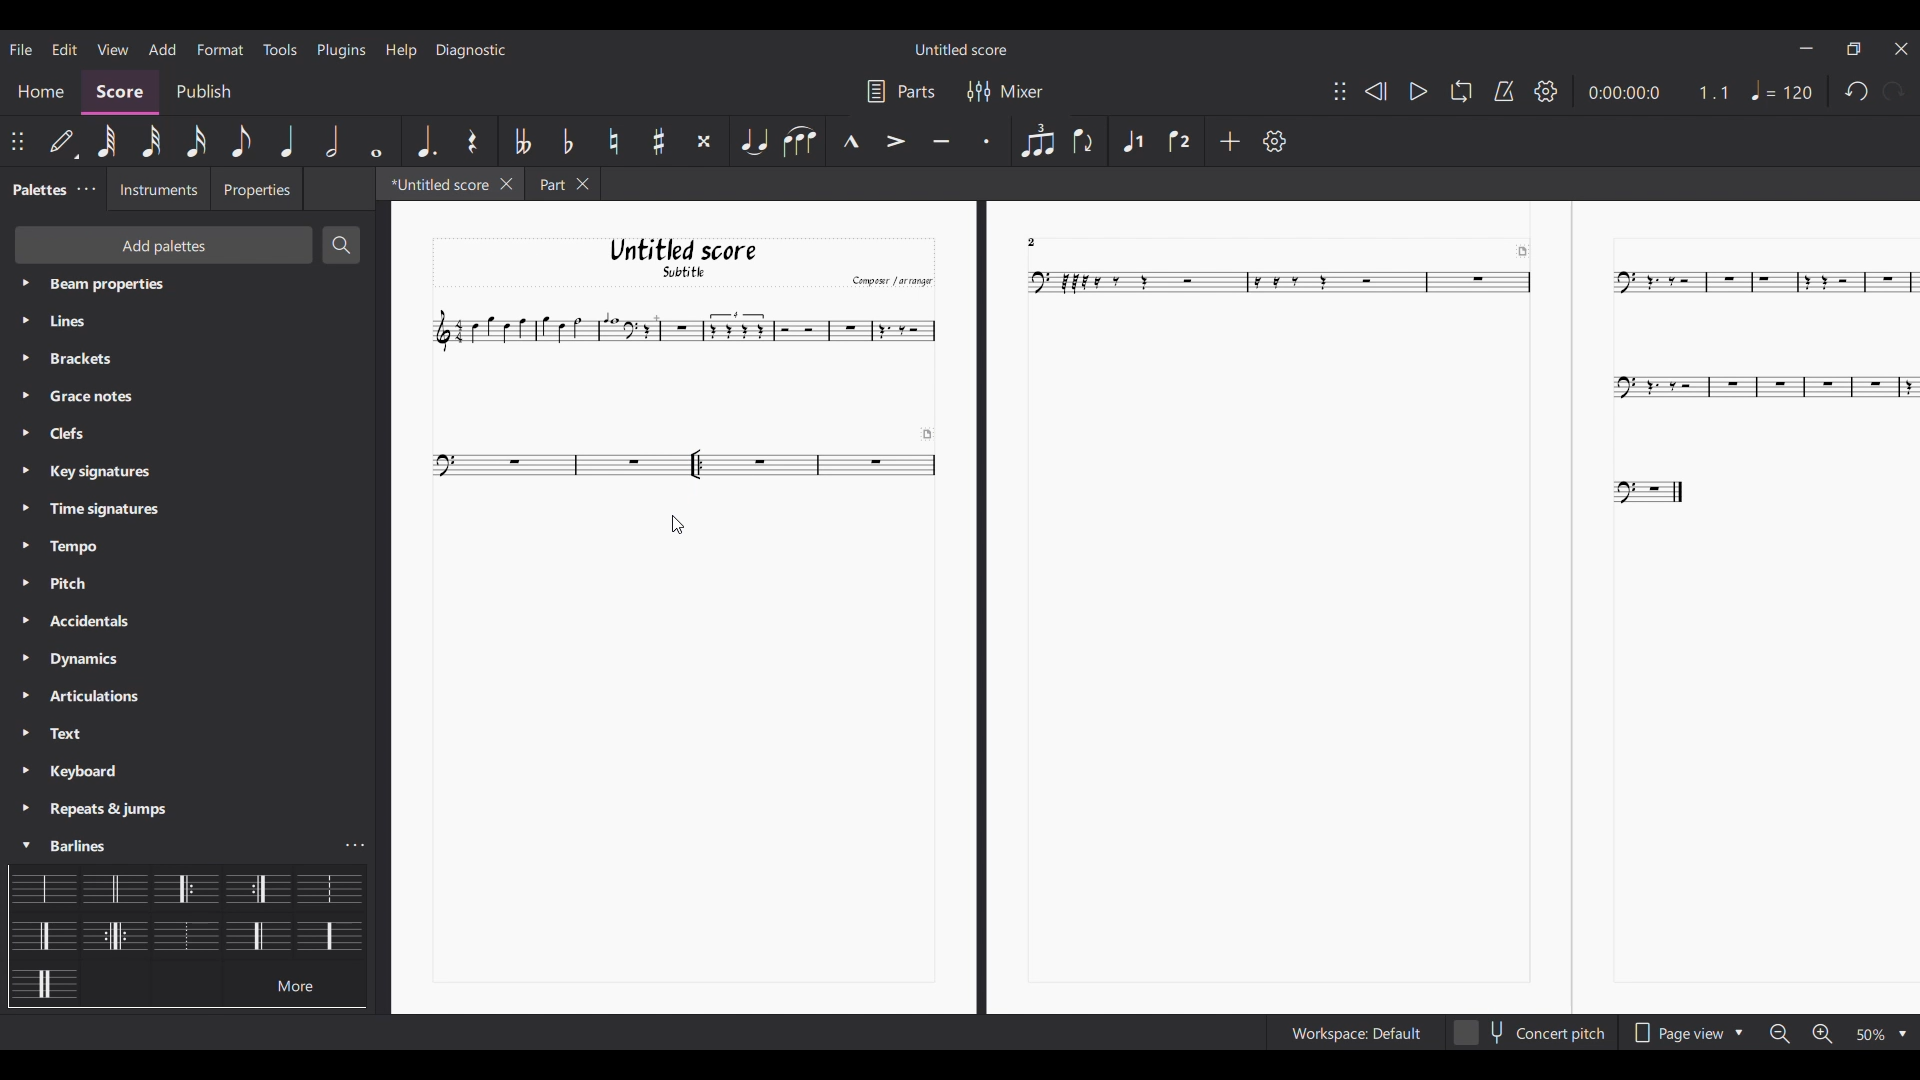 The height and width of the screenshot is (1080, 1920). Describe the element at coordinates (72, 657) in the screenshot. I see `Palette settings` at that location.